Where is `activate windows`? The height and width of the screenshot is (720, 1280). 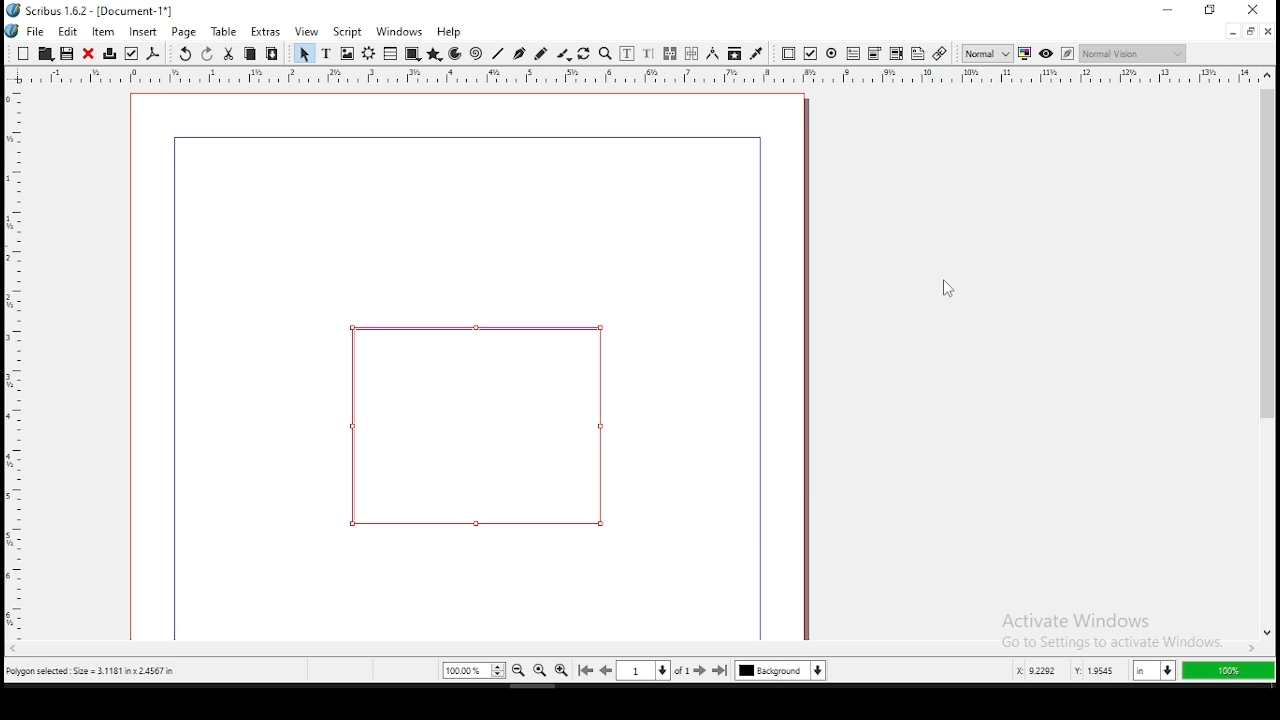
activate windows is located at coordinates (1106, 625).